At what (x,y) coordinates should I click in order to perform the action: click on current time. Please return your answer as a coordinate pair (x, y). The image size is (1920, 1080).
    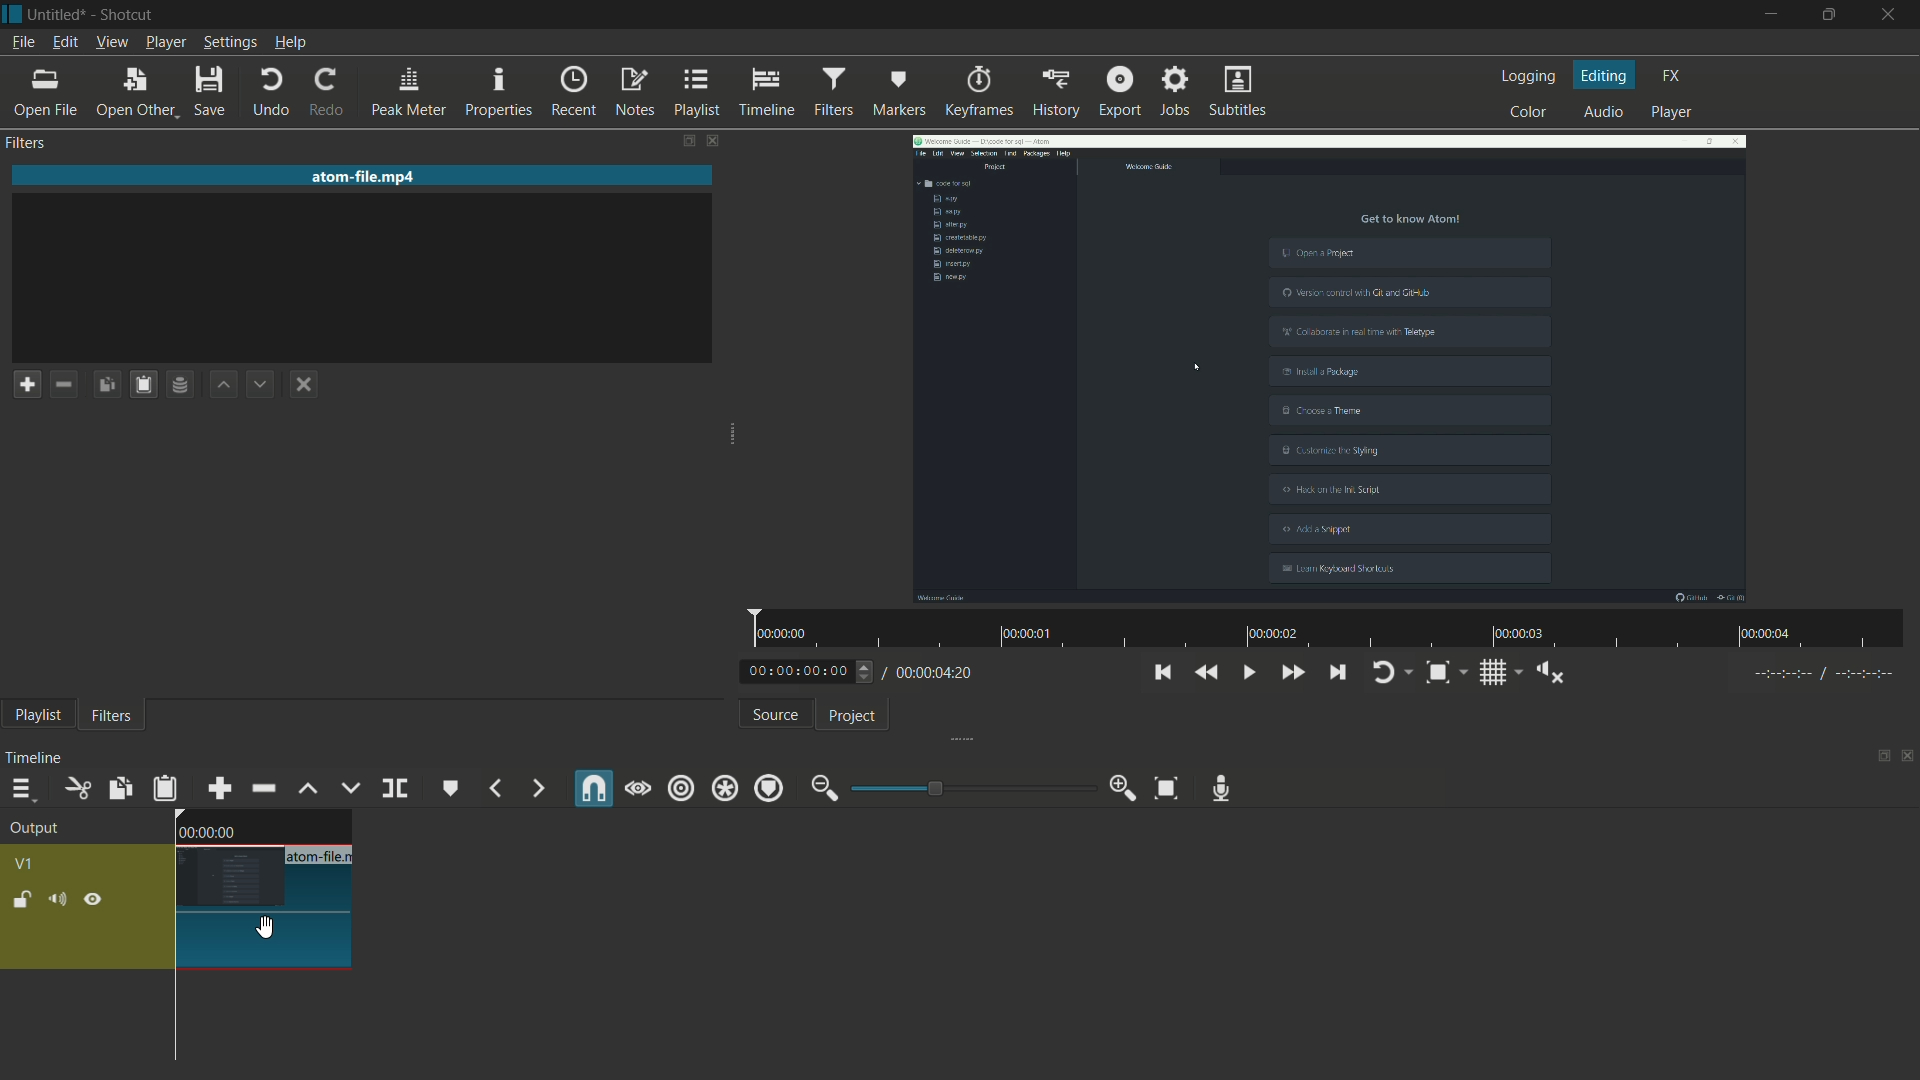
    Looking at the image, I should click on (798, 670).